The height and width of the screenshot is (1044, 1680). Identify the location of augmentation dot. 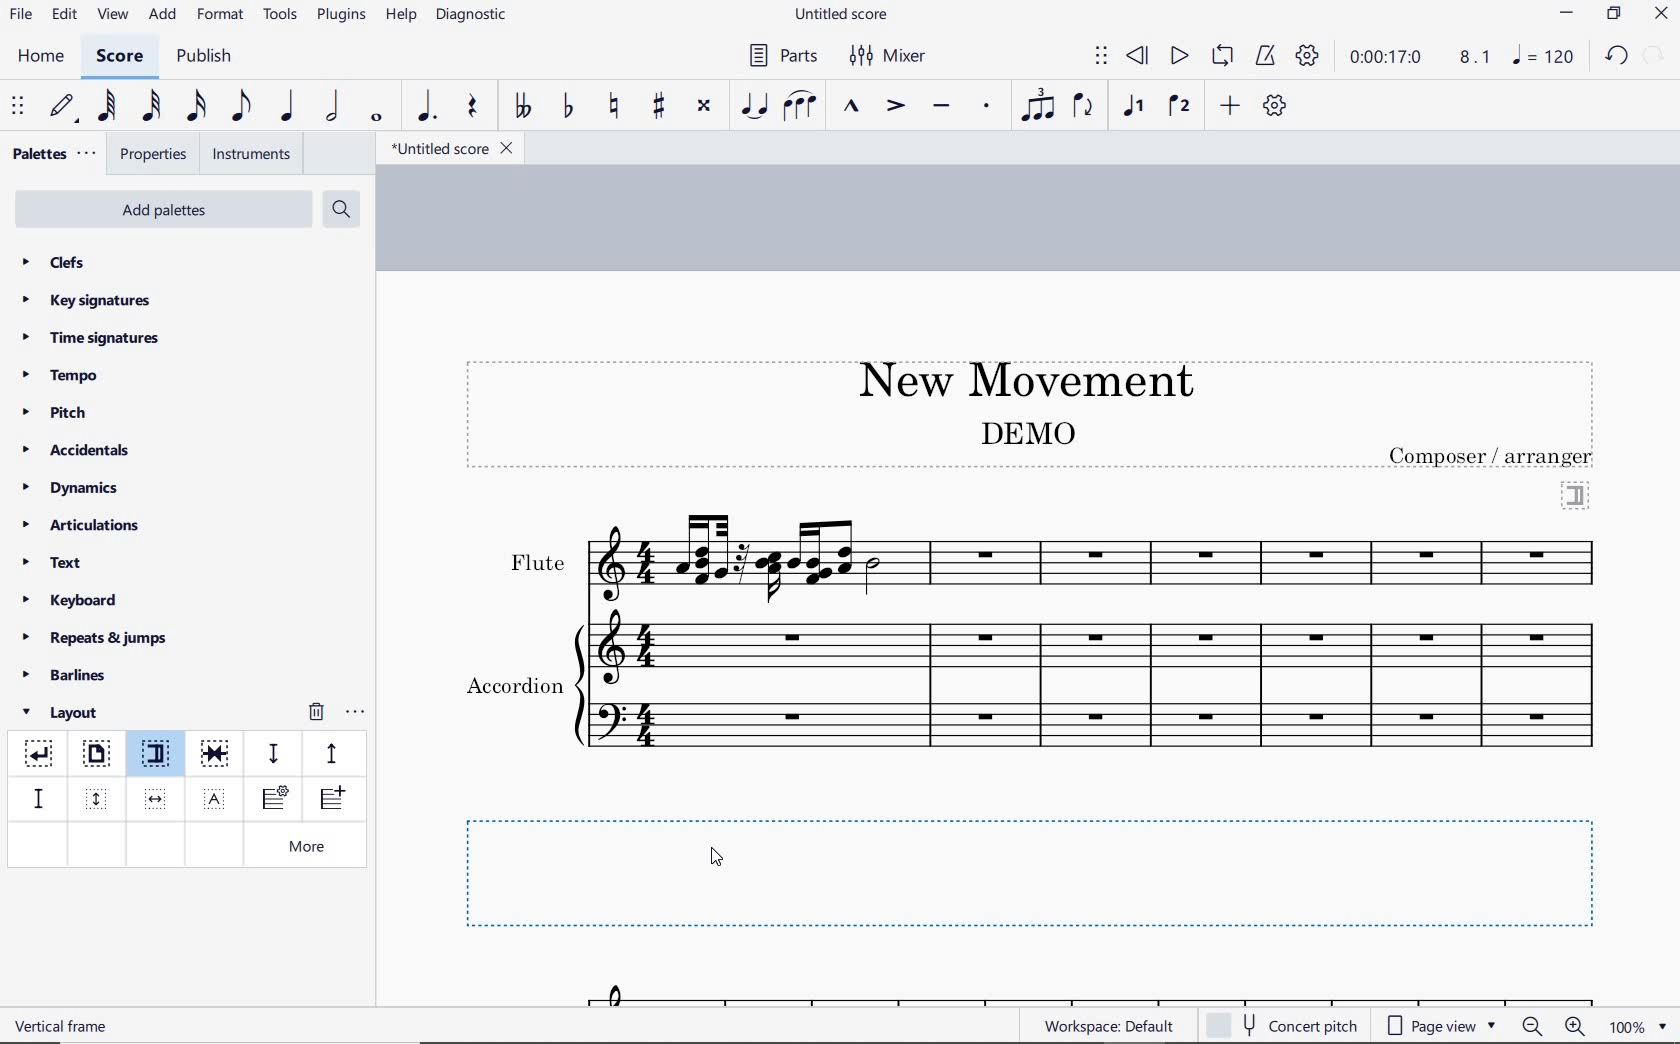
(424, 107).